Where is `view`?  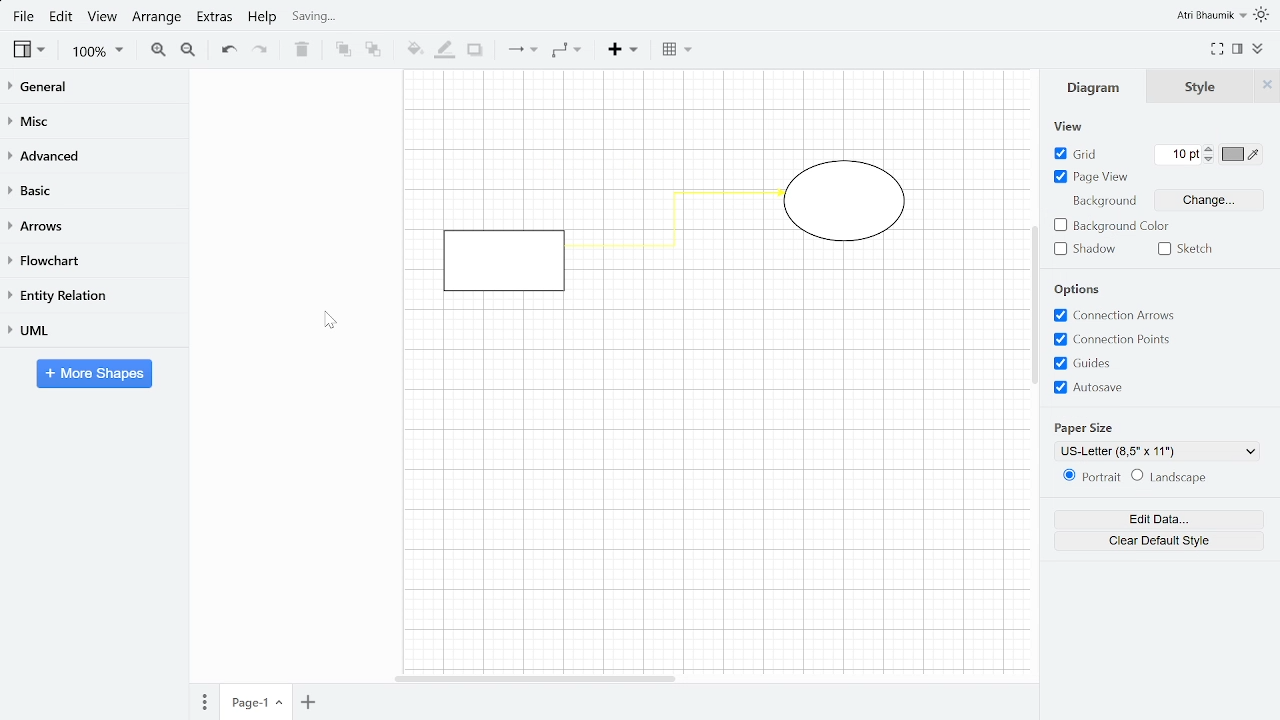 view is located at coordinates (1065, 125).